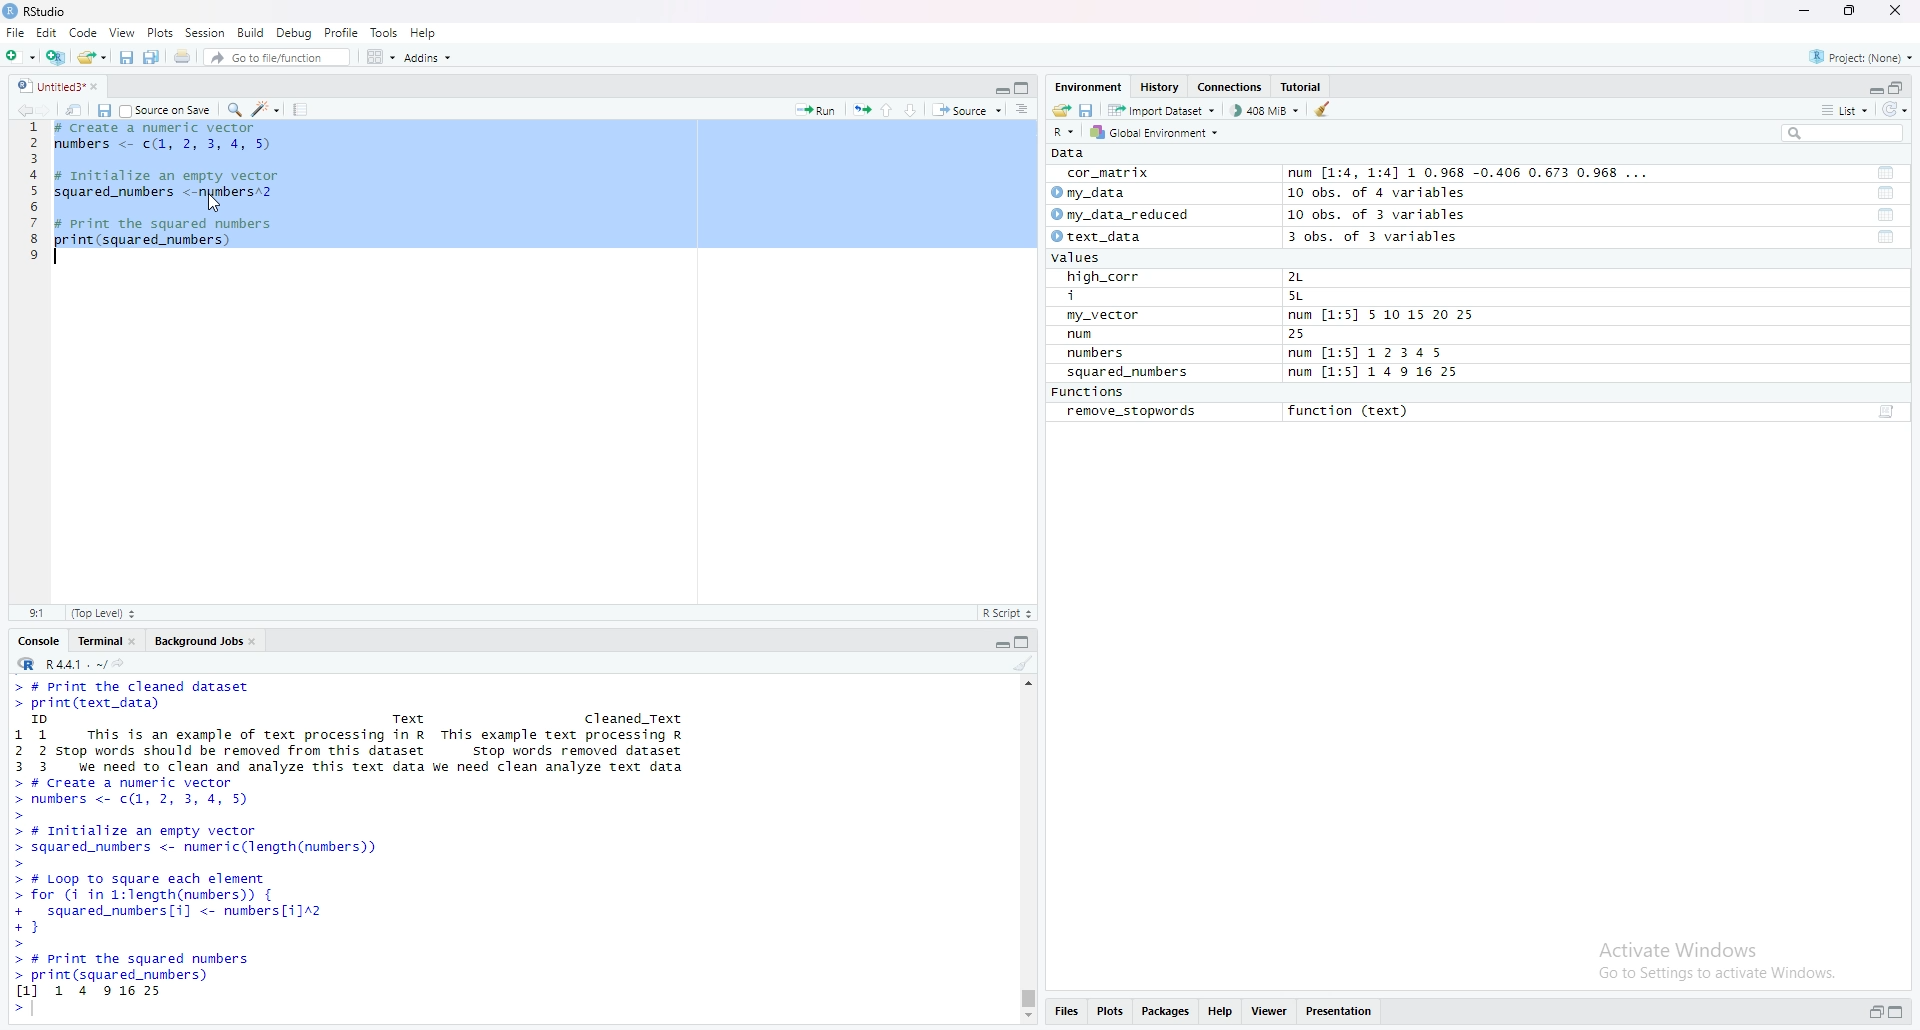 Image resolution: width=1920 pixels, height=1030 pixels. Describe the element at coordinates (126, 55) in the screenshot. I see `Save current document` at that location.